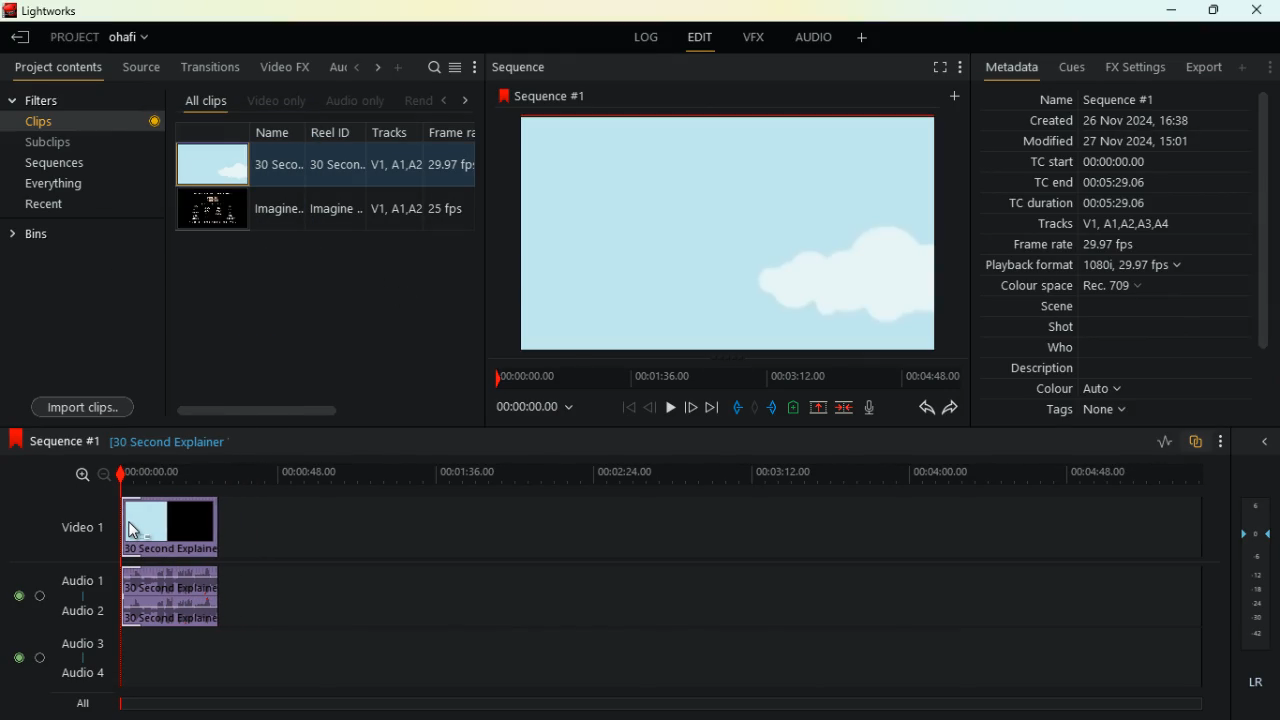  Describe the element at coordinates (734, 405) in the screenshot. I see `pull` at that location.